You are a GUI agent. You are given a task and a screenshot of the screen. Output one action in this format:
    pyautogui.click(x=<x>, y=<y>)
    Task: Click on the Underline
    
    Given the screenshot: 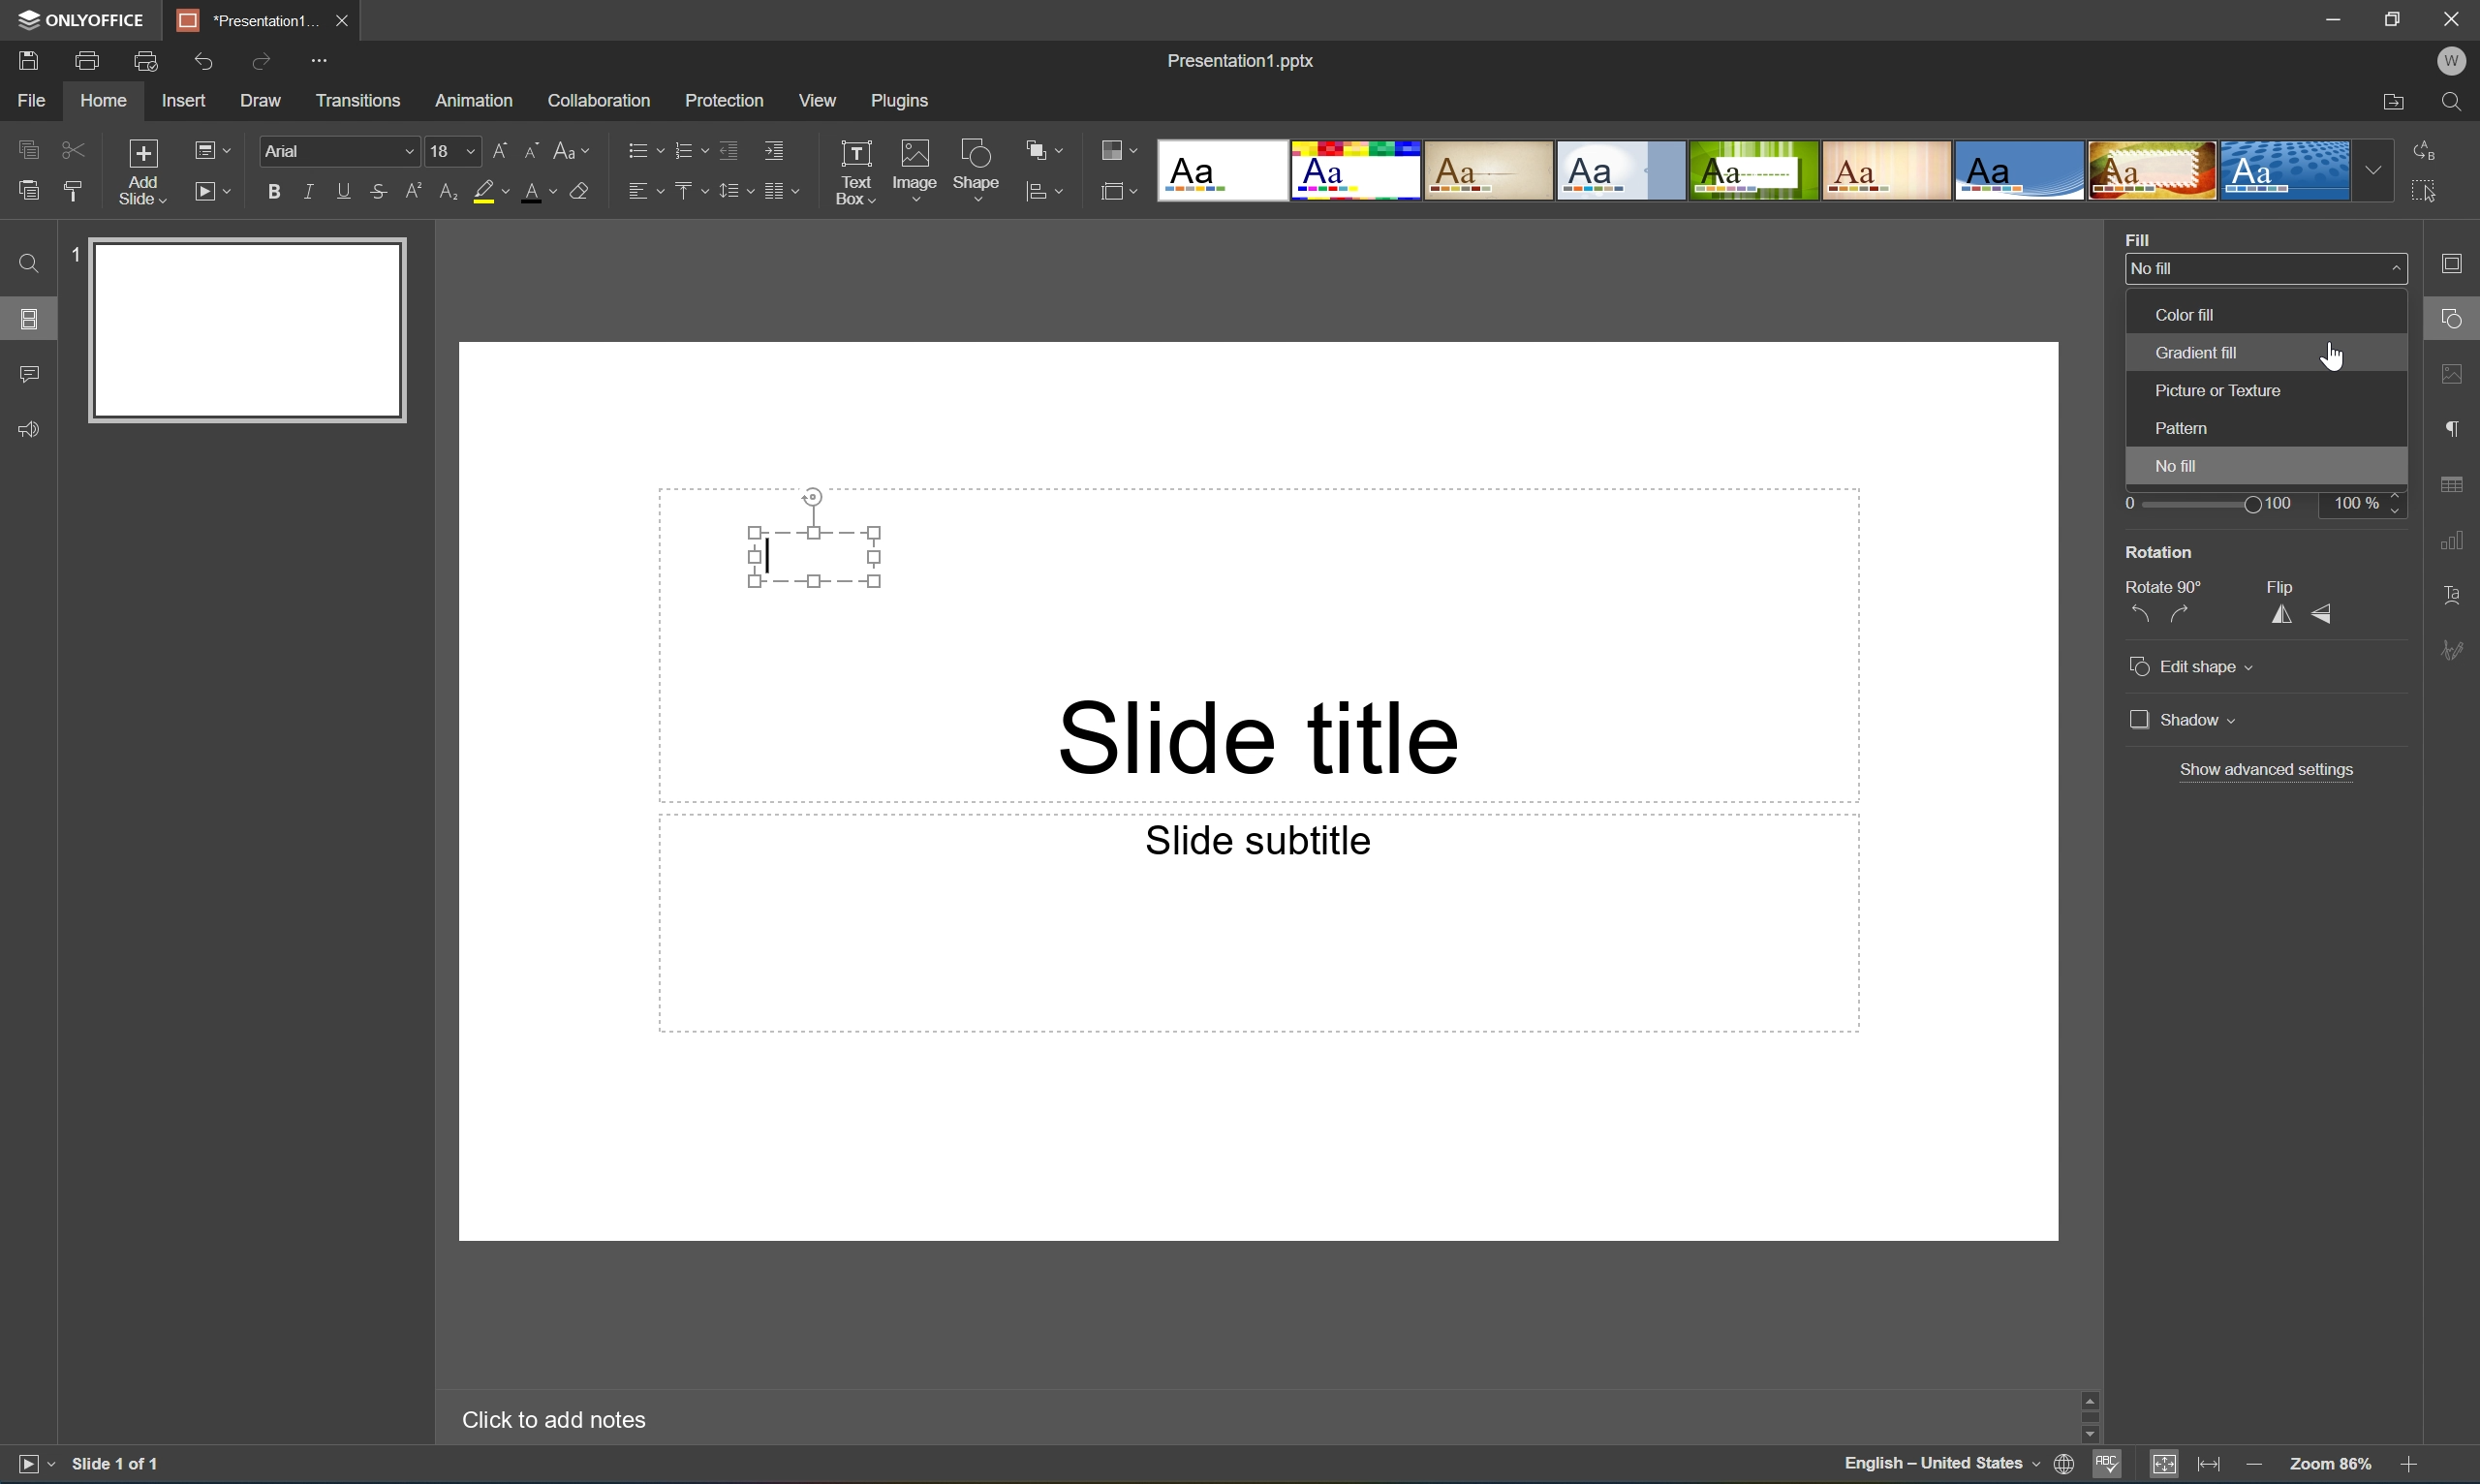 What is the action you would take?
    pyautogui.click(x=344, y=187)
    